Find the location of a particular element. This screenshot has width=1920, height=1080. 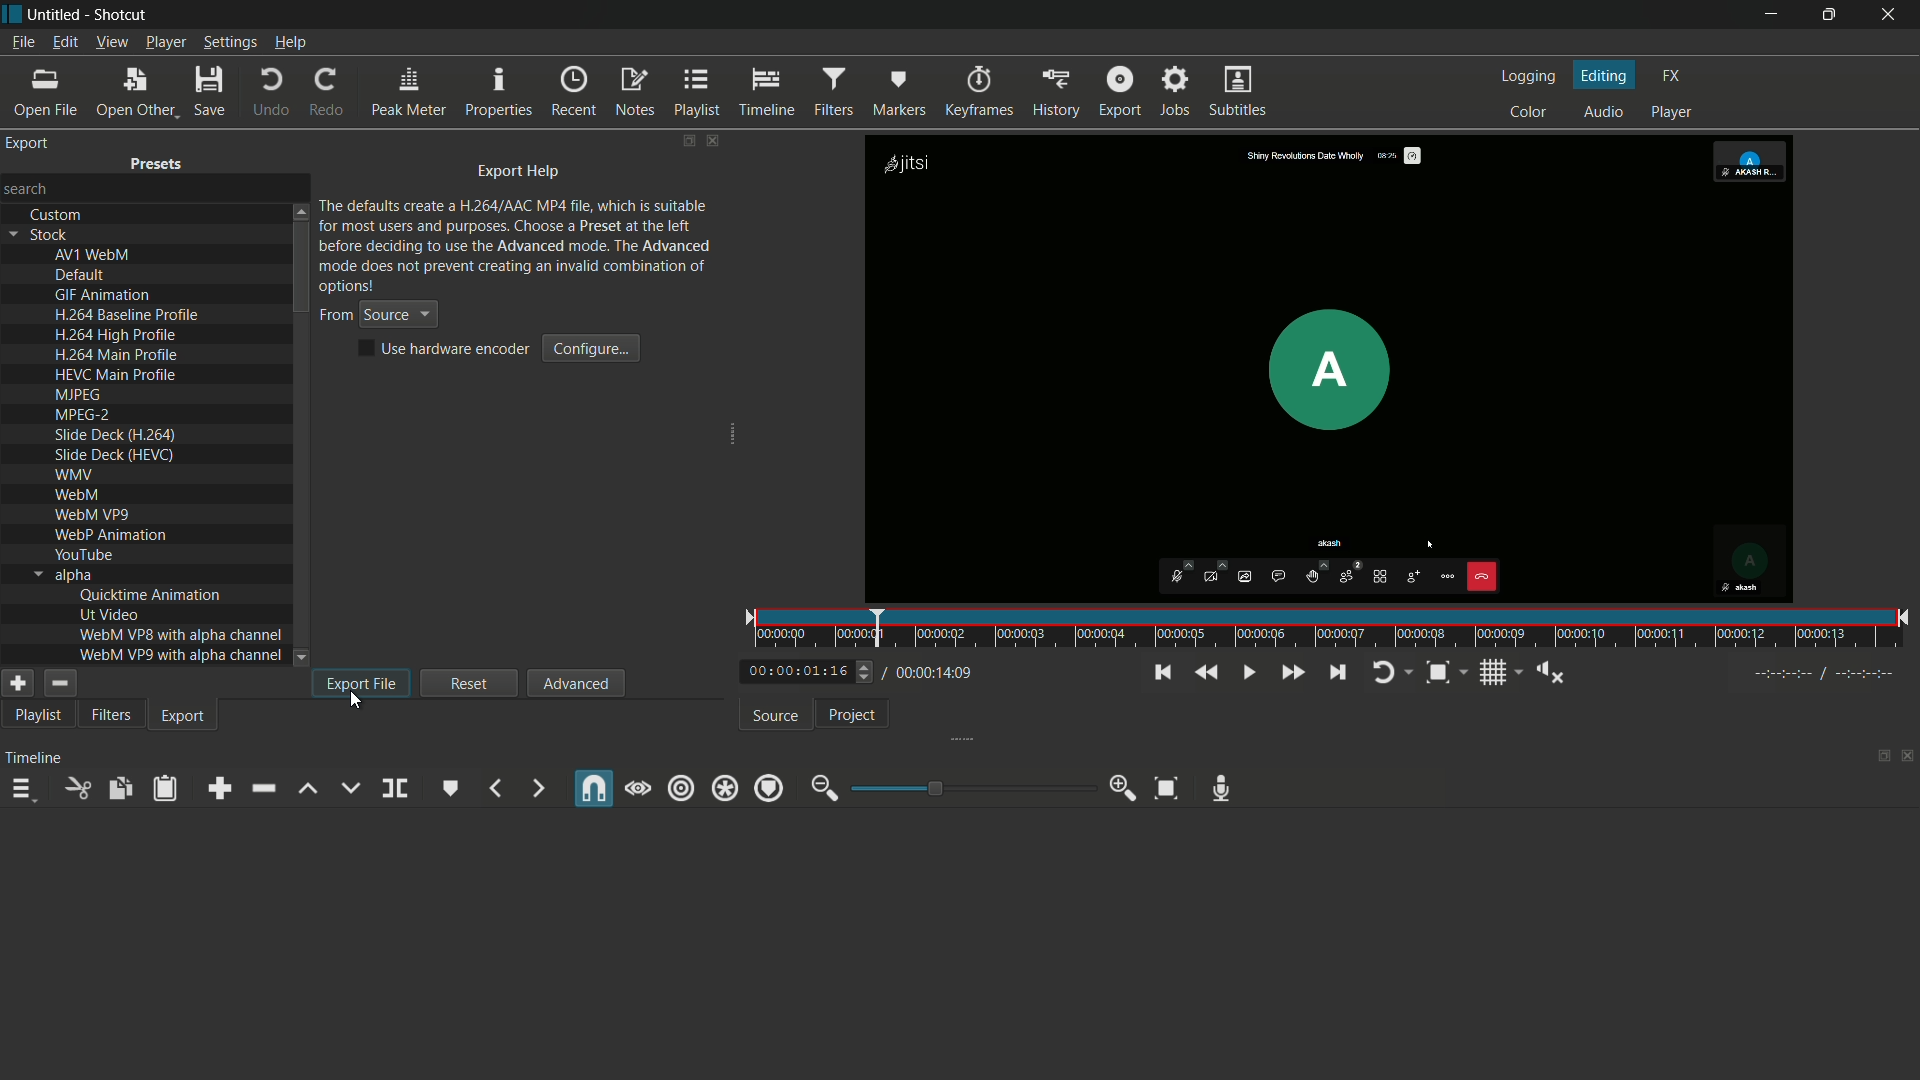

close export is located at coordinates (713, 142).